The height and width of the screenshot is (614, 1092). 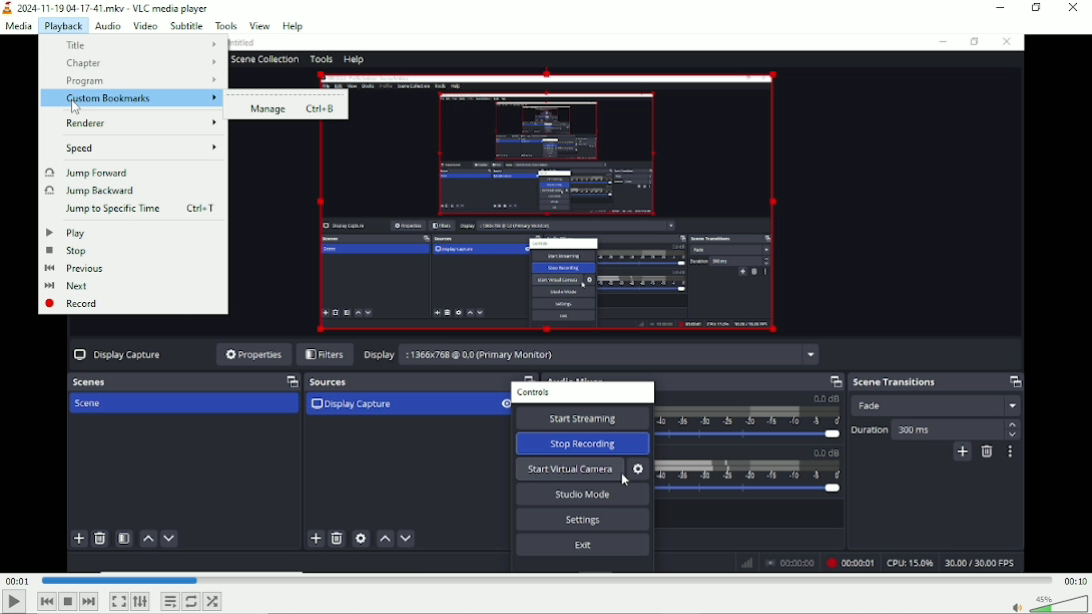 I want to click on Program, so click(x=140, y=82).